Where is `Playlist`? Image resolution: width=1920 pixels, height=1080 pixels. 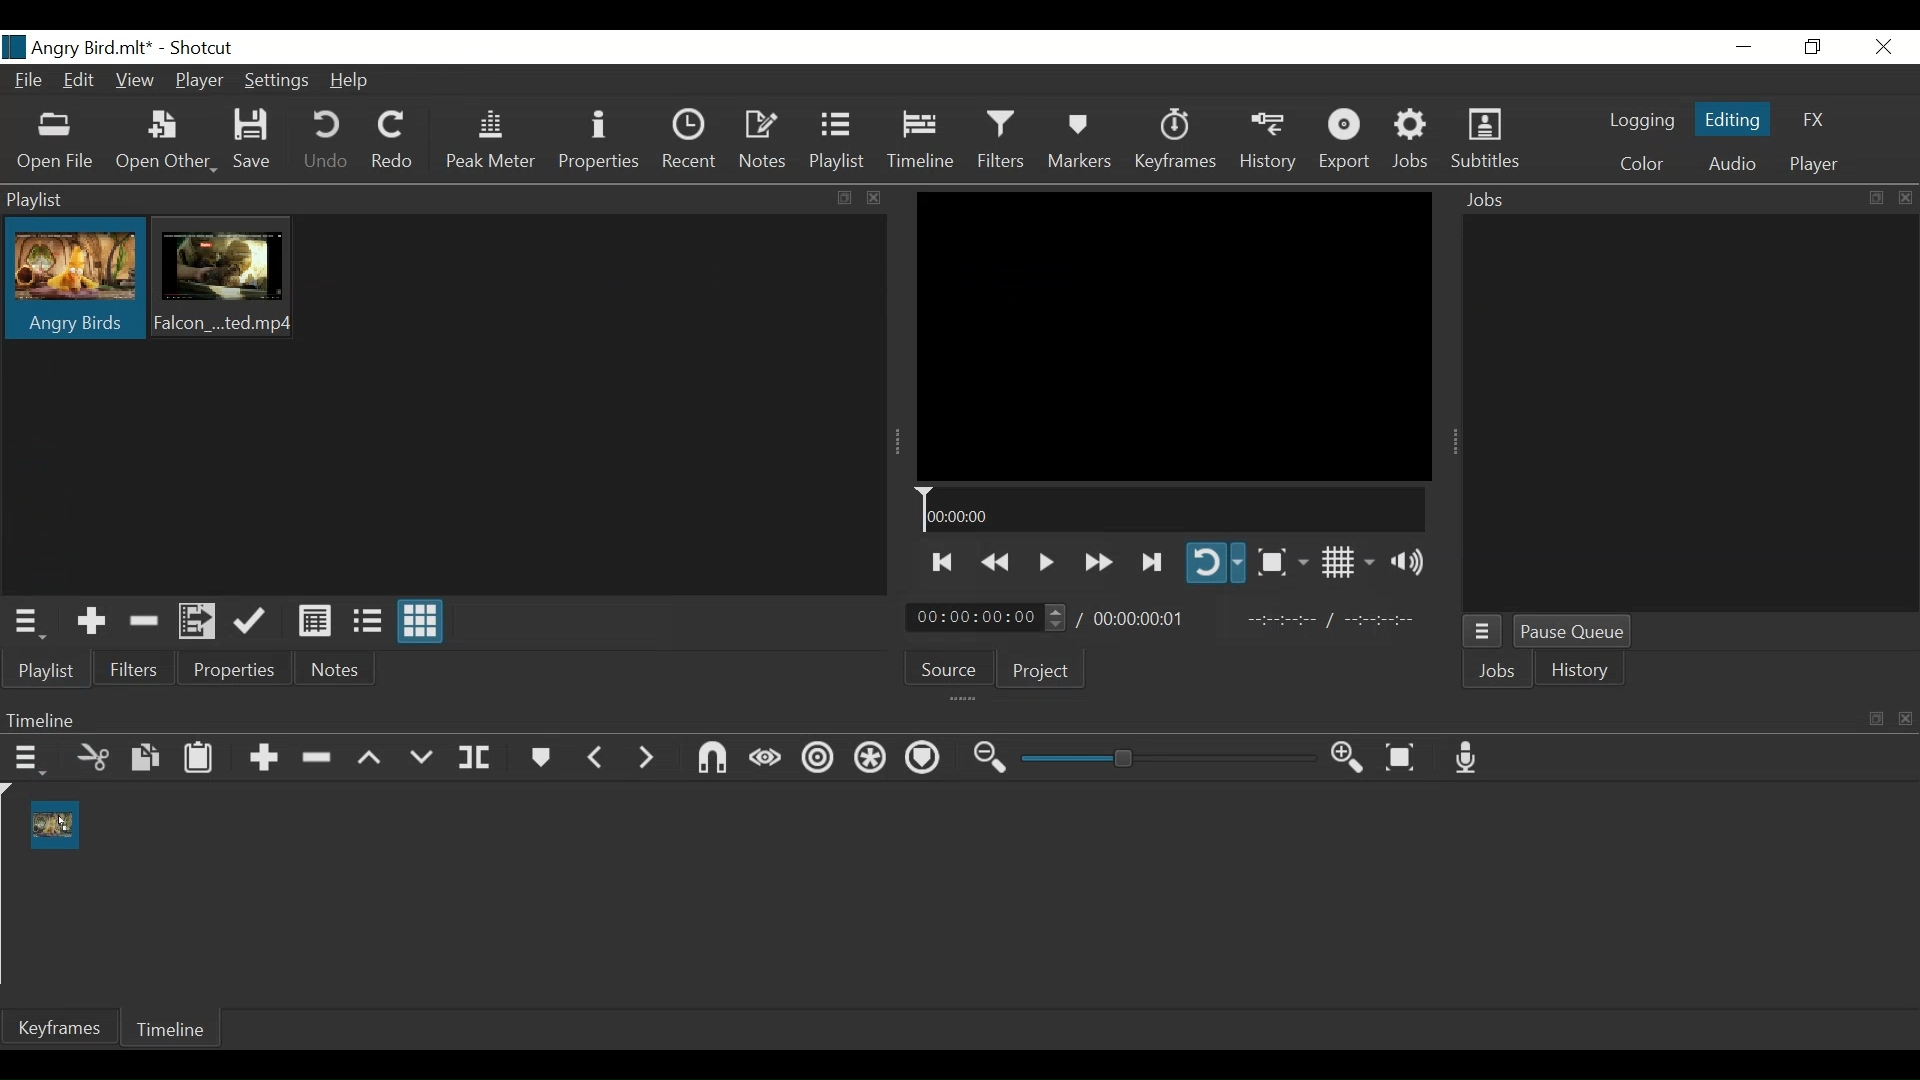 Playlist is located at coordinates (841, 143).